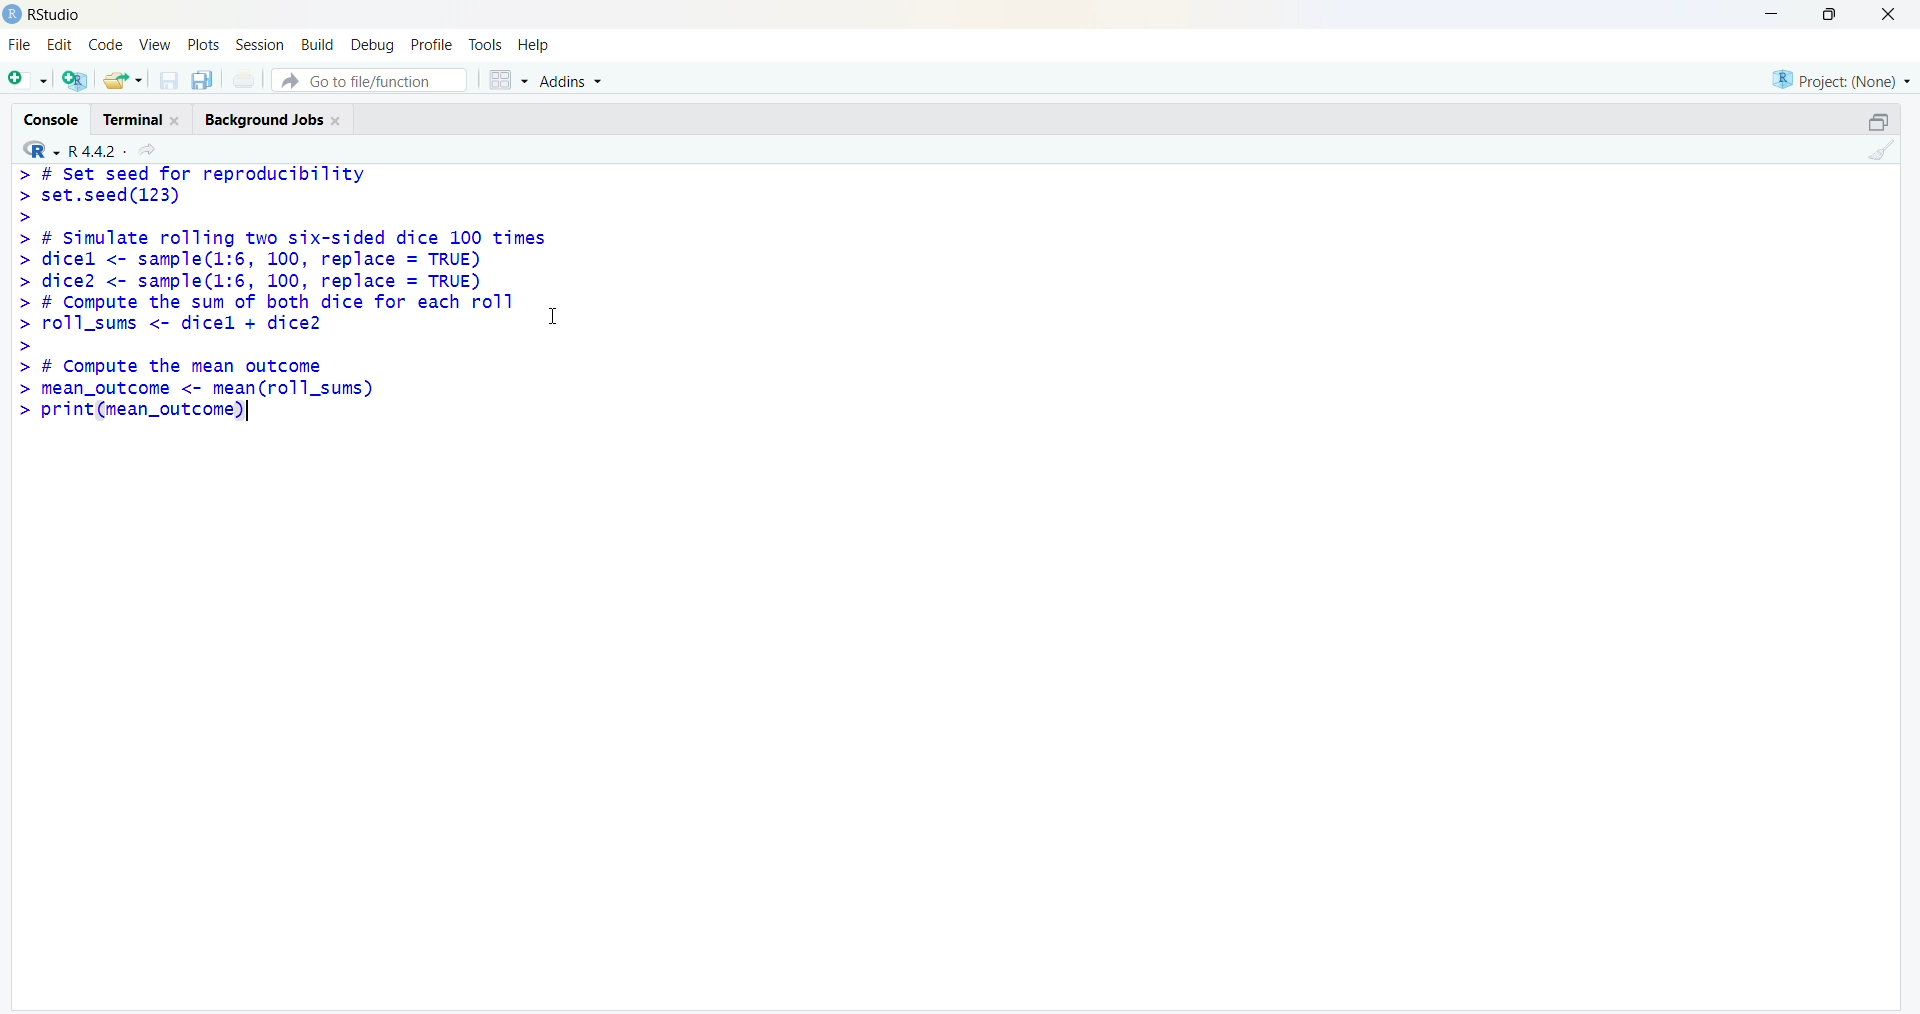  I want to click on code, so click(106, 45).